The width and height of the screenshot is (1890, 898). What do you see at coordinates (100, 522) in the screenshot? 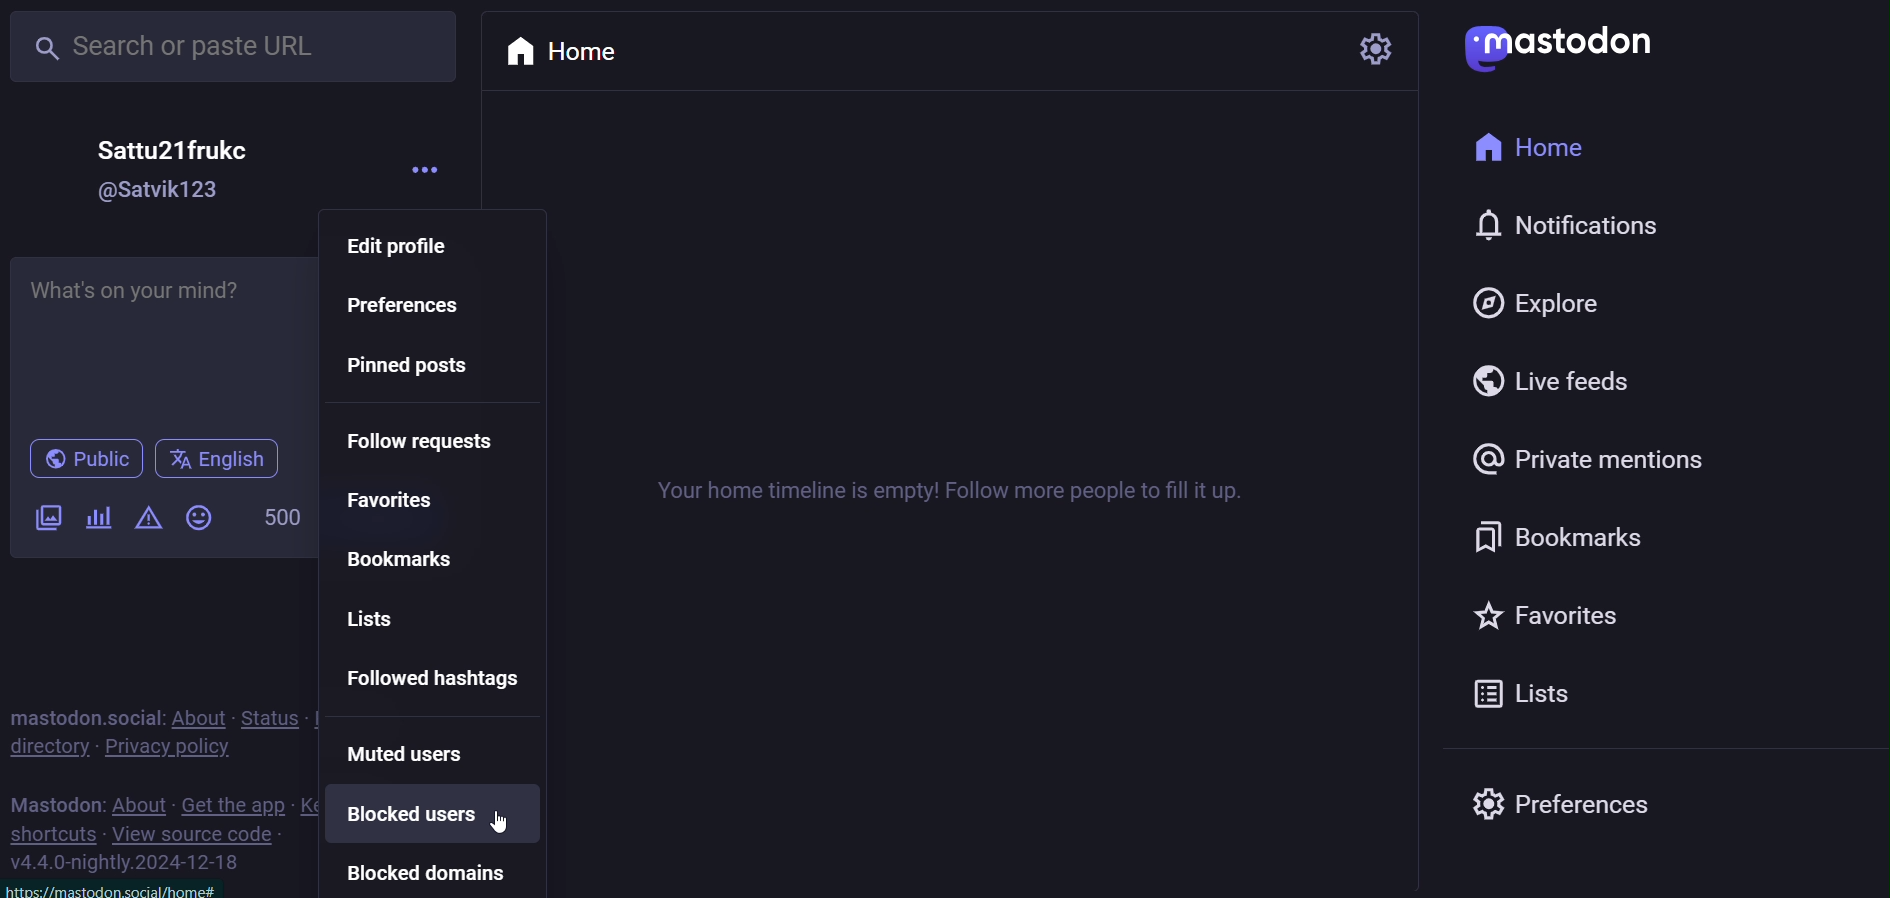
I see `add poll` at bounding box center [100, 522].